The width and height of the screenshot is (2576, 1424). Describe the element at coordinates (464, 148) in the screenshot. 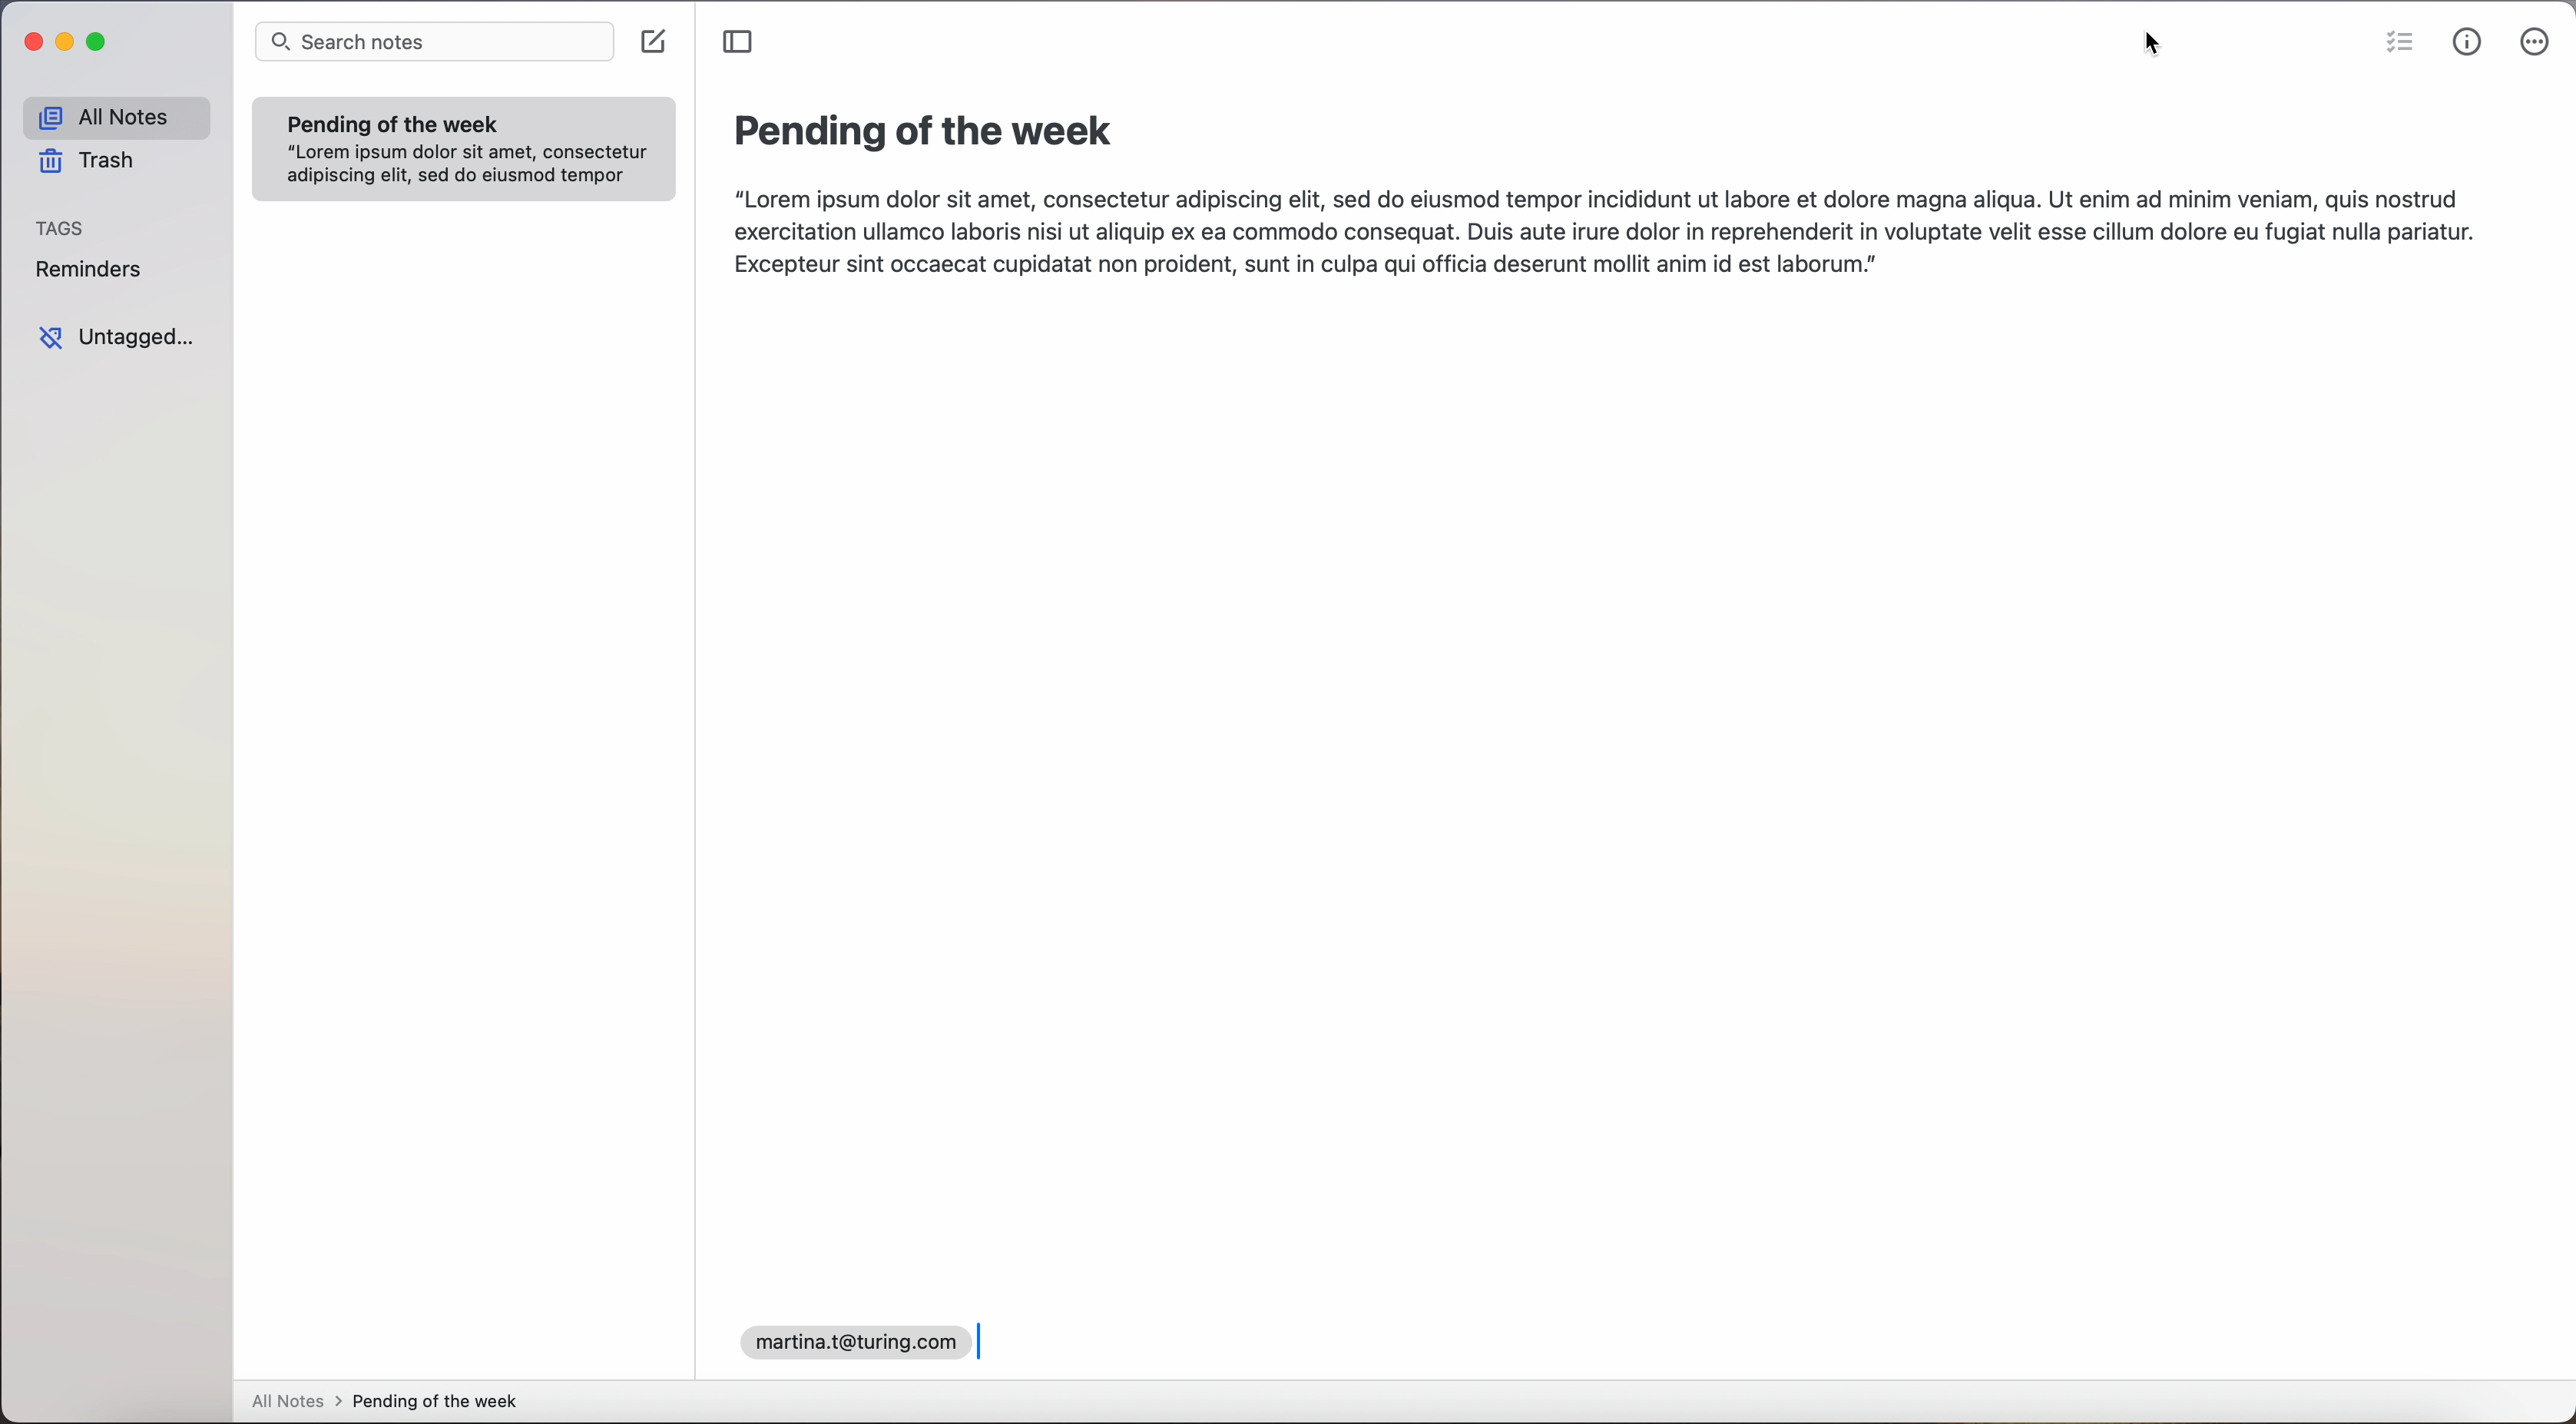

I see `note` at that location.